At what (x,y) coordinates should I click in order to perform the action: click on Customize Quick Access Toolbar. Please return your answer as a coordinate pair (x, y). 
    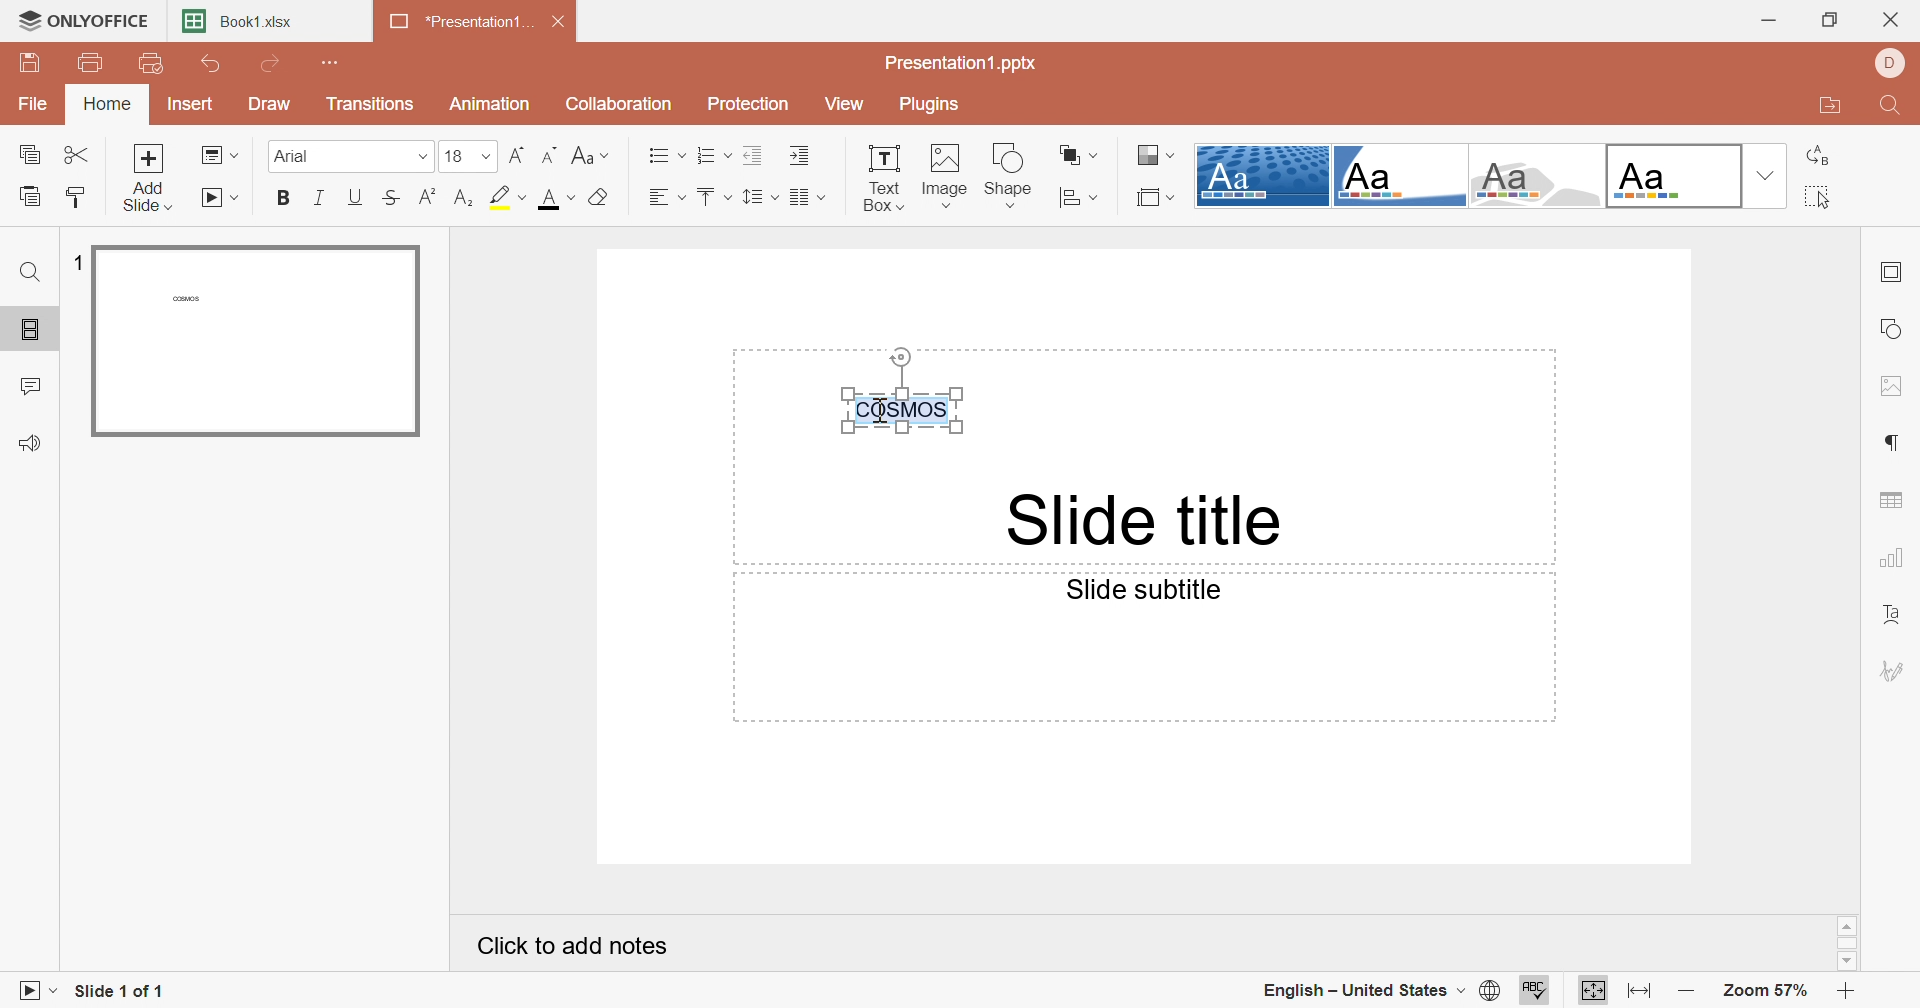
    Looking at the image, I should click on (329, 63).